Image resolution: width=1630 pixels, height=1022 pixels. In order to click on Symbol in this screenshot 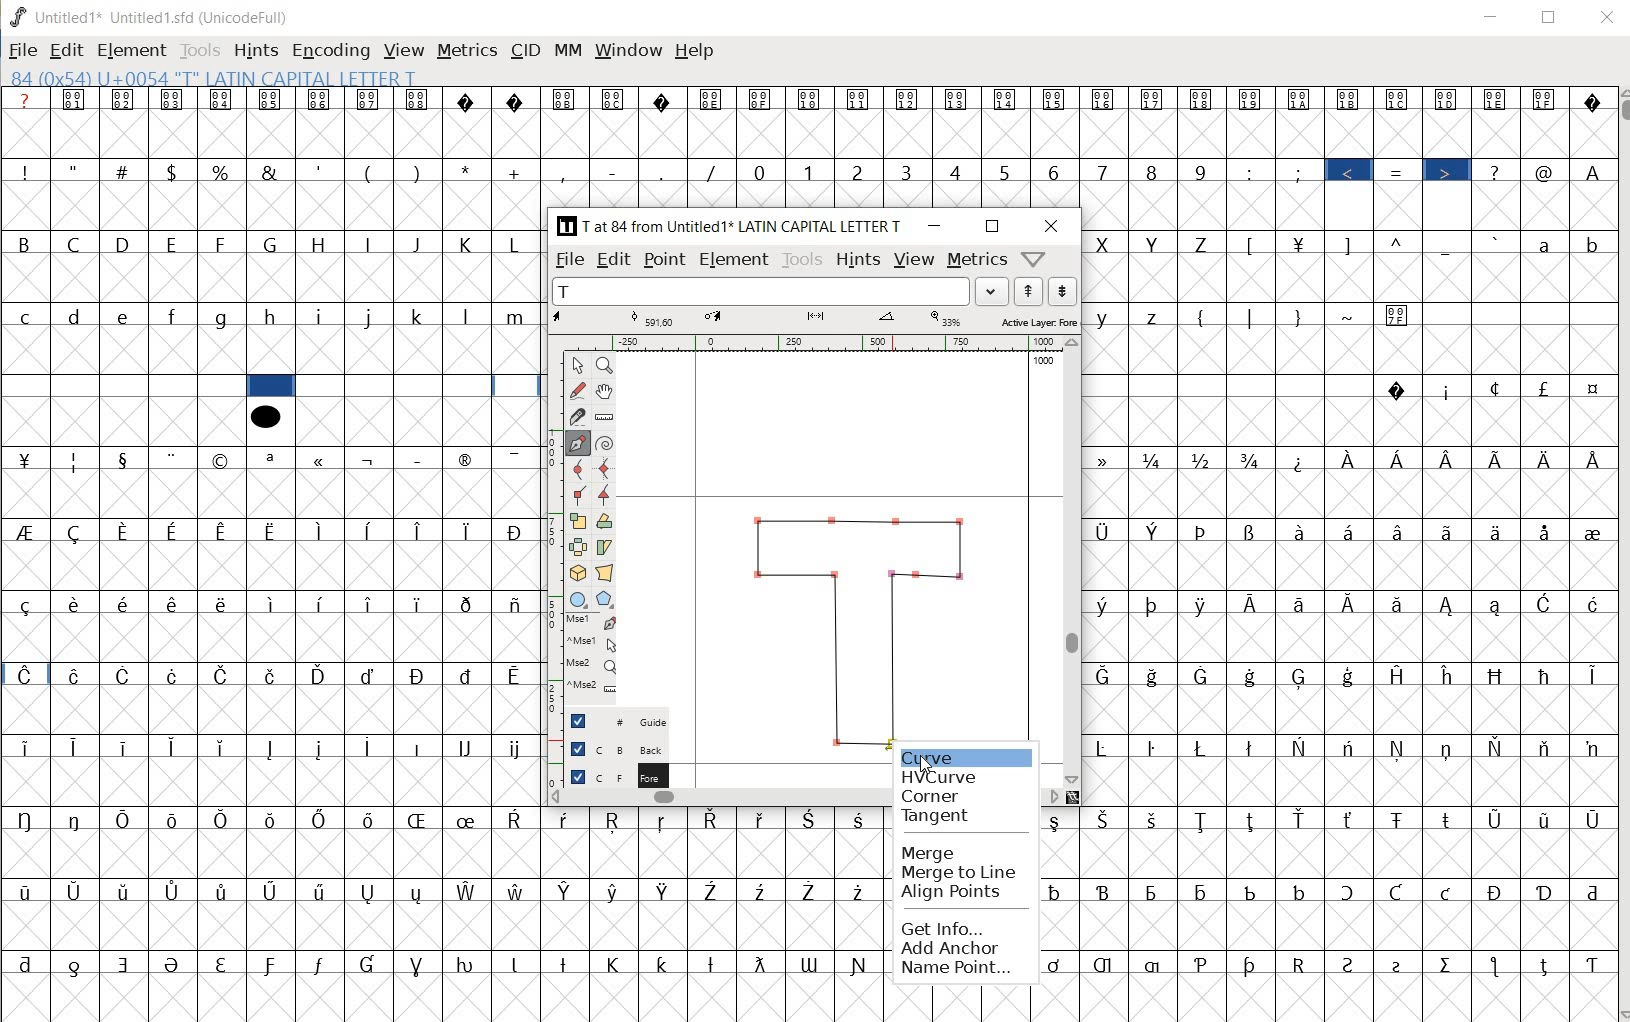, I will do `click(1352, 602)`.